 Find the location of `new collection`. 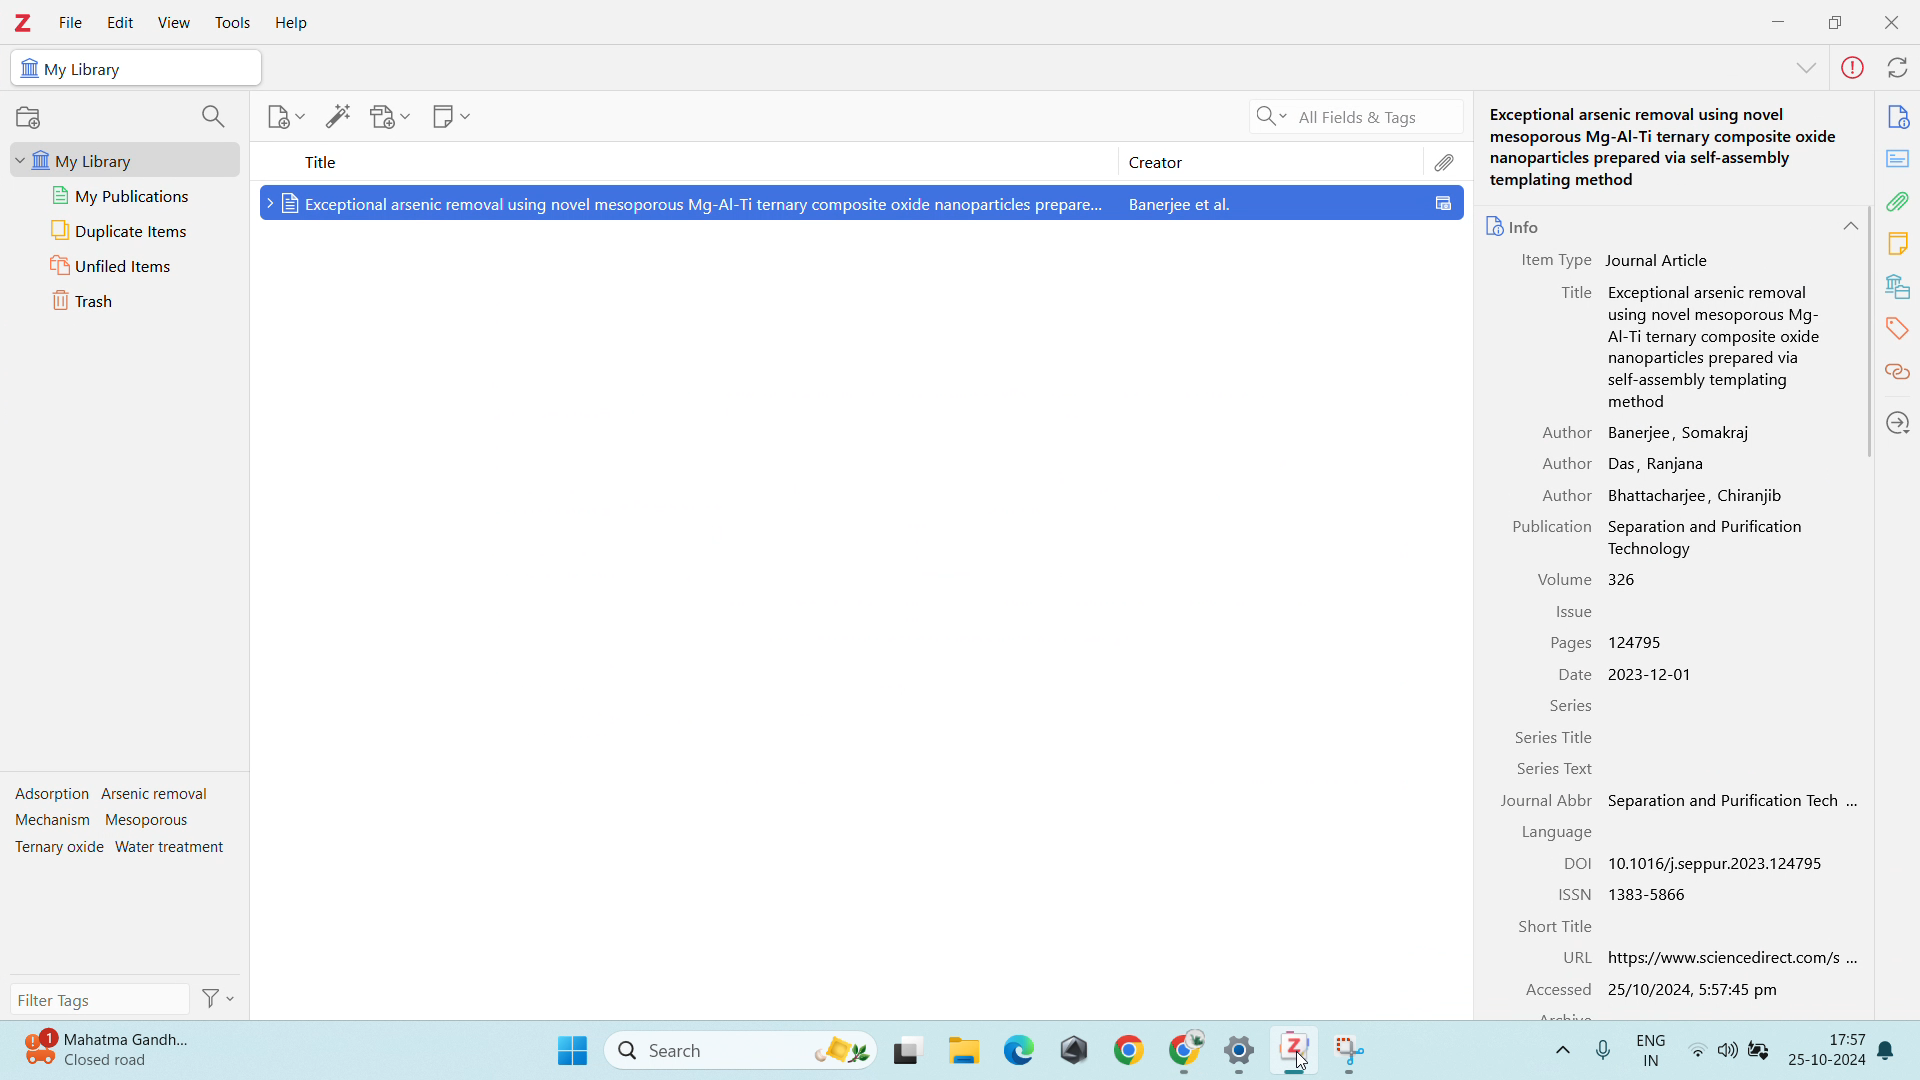

new collection is located at coordinates (29, 117).